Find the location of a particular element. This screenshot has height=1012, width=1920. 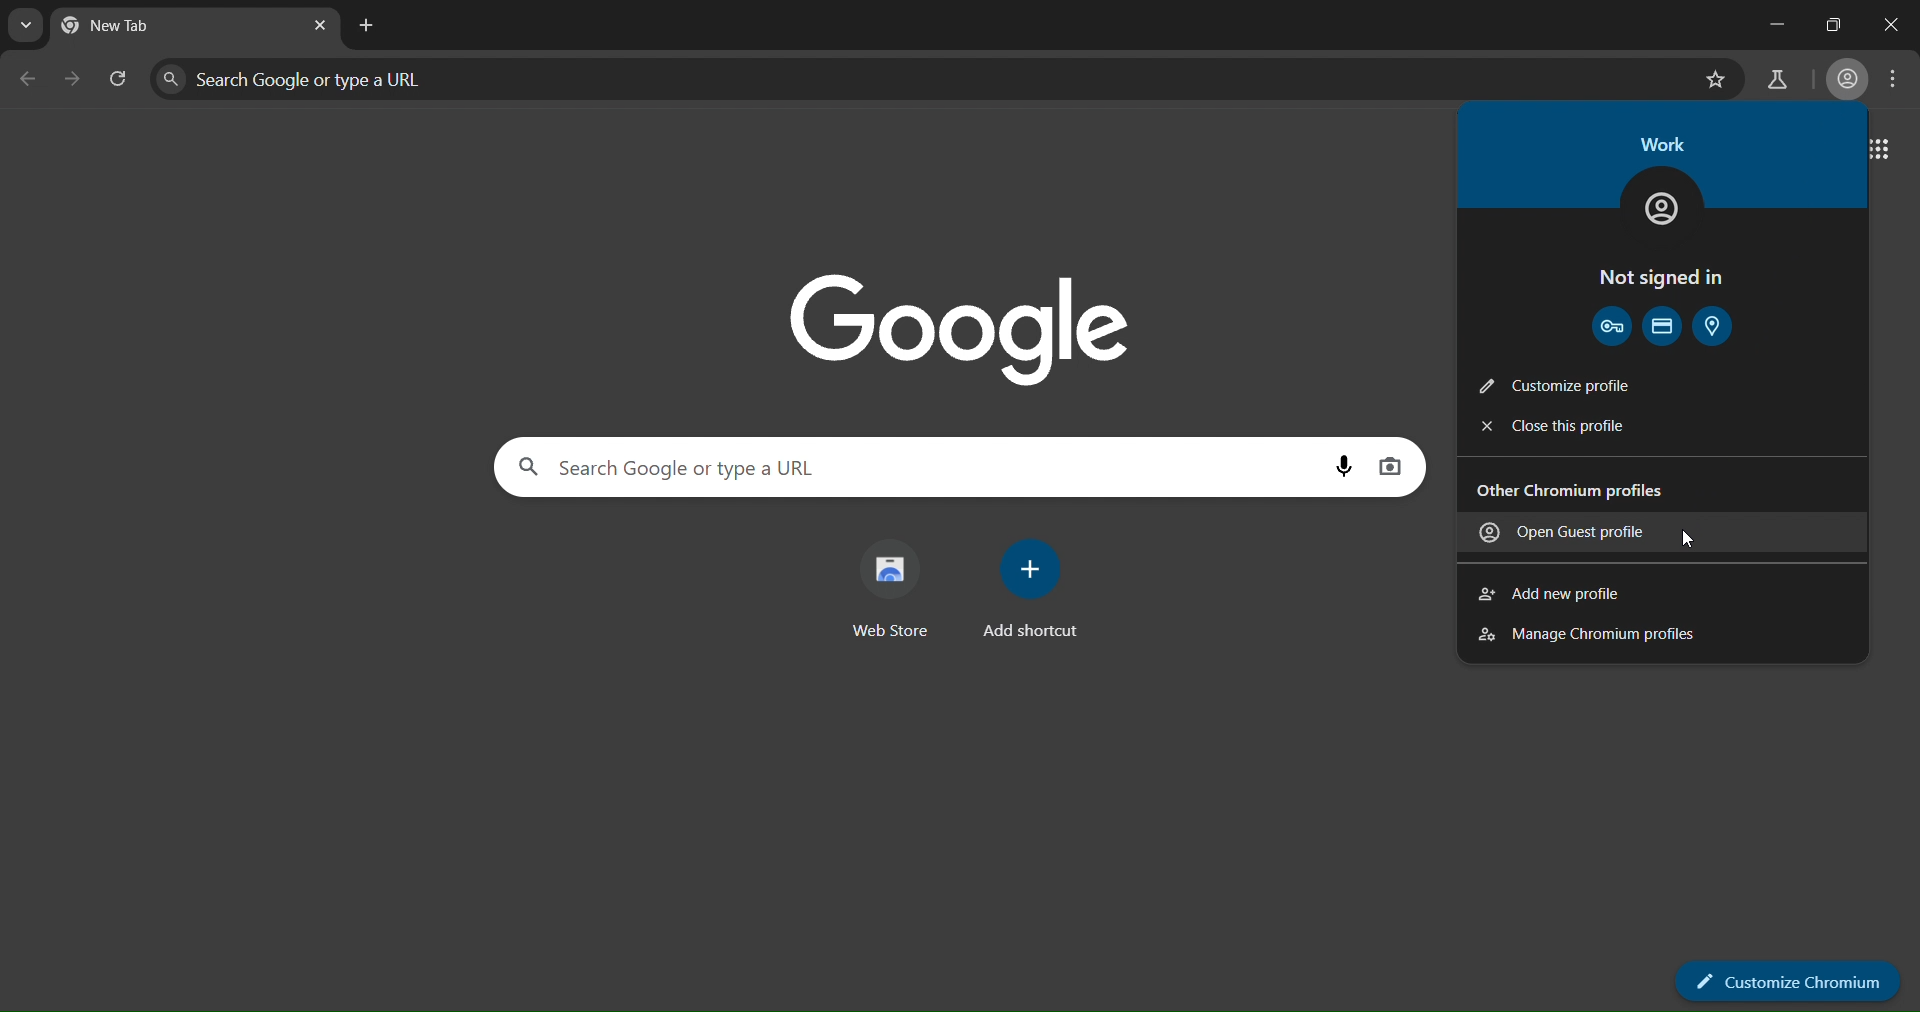

add shortcut is located at coordinates (1033, 588).